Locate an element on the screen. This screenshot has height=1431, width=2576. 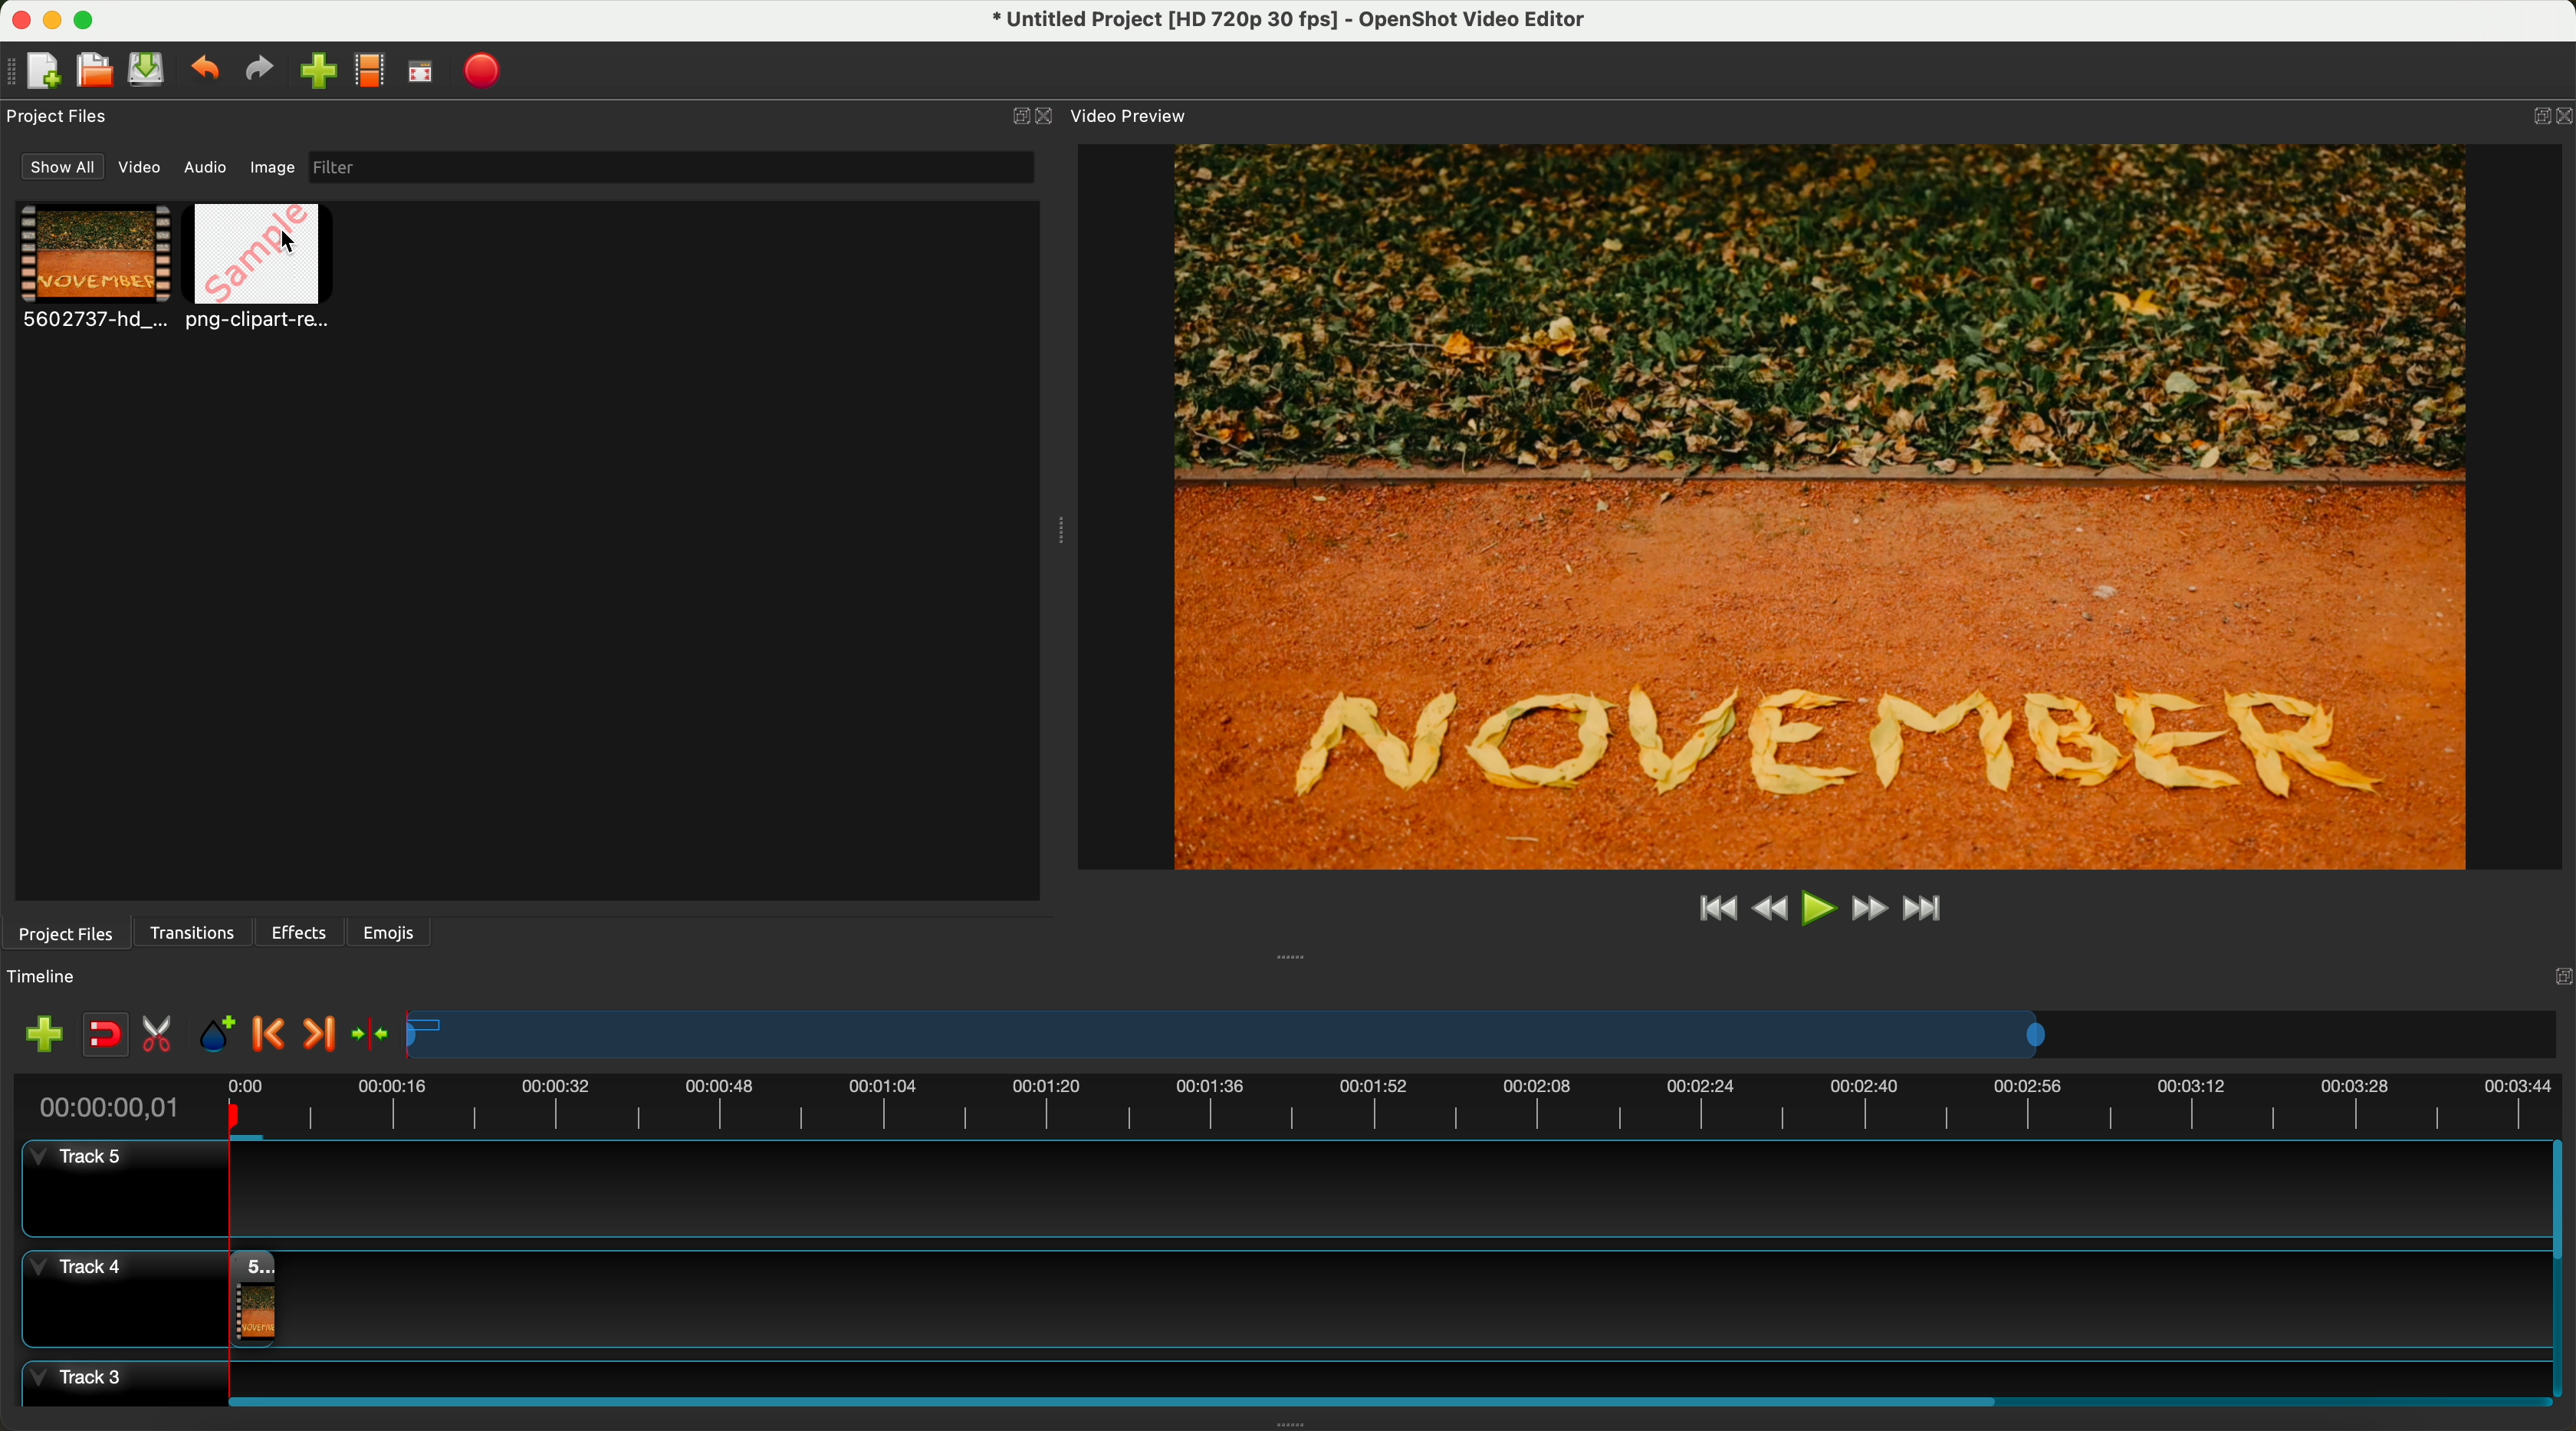
filter is located at coordinates (666, 167).